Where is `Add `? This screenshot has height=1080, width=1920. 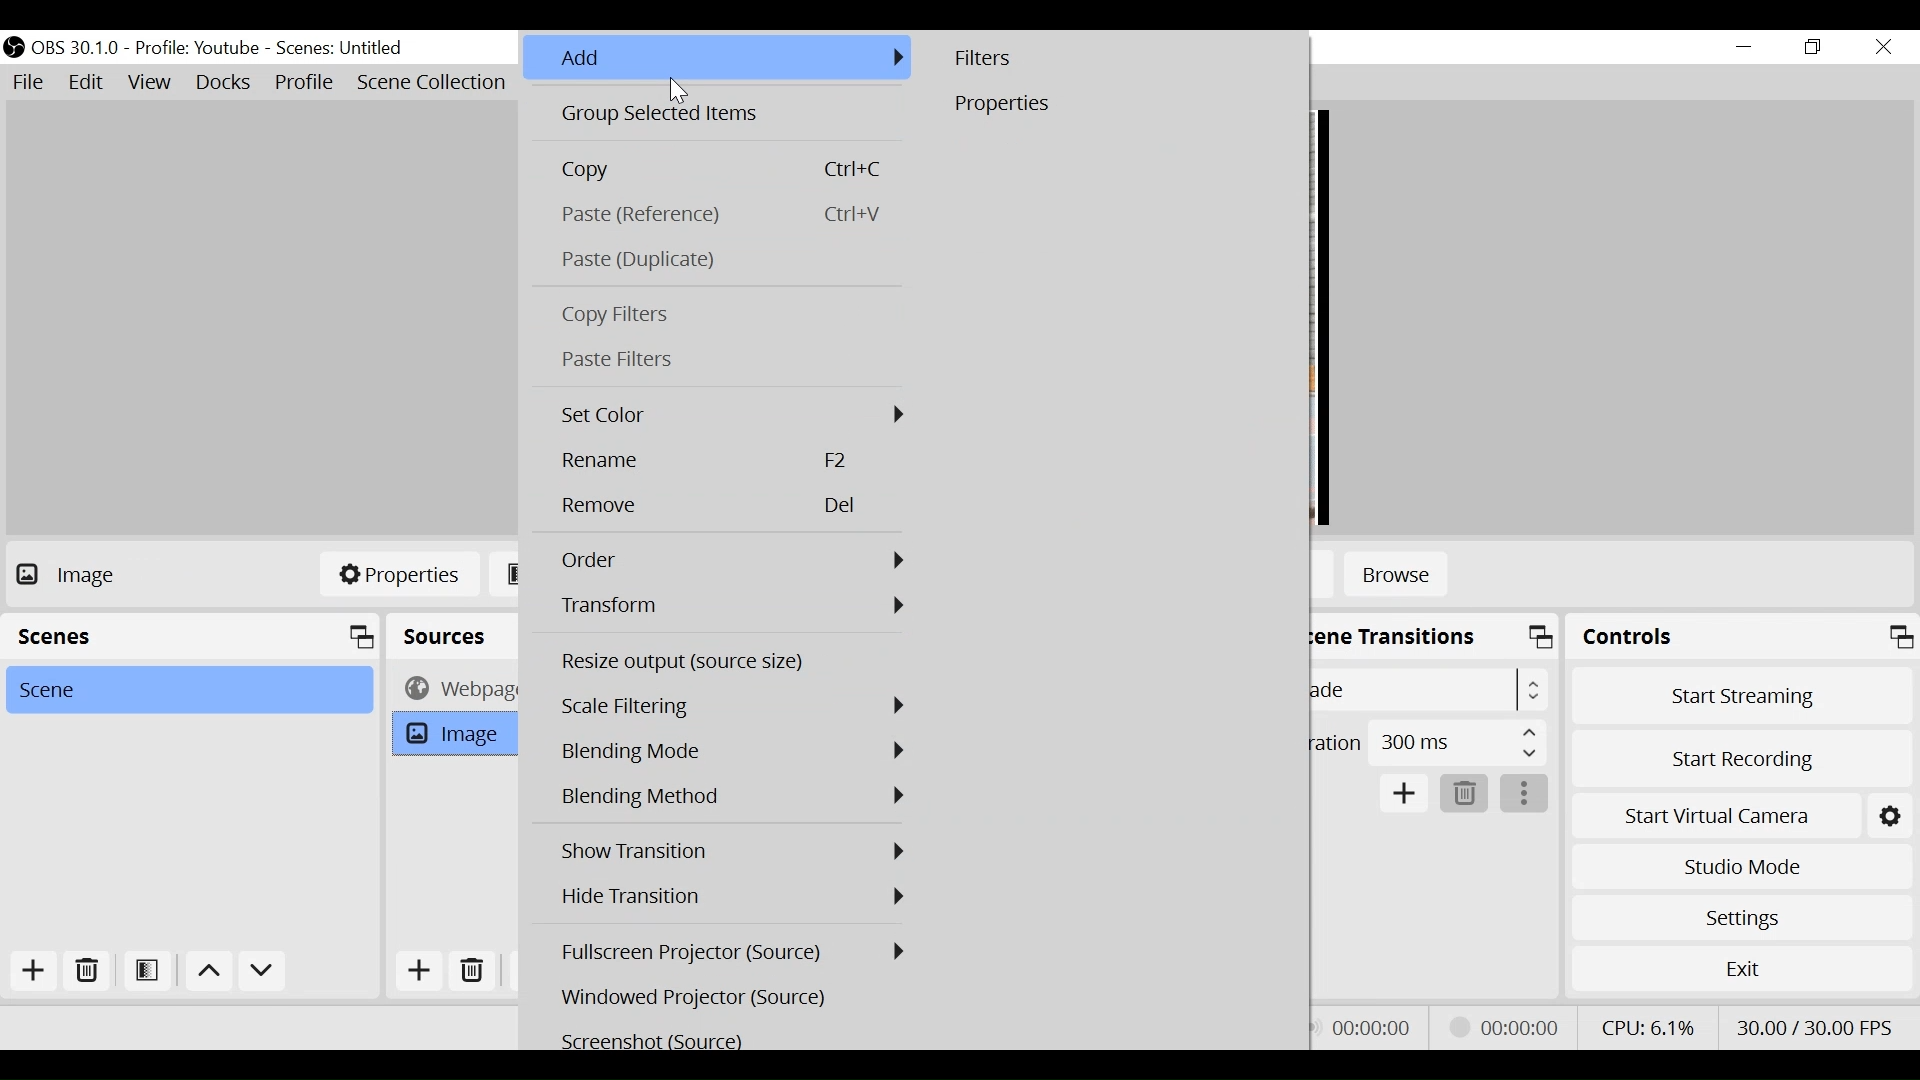
Add  is located at coordinates (1405, 794).